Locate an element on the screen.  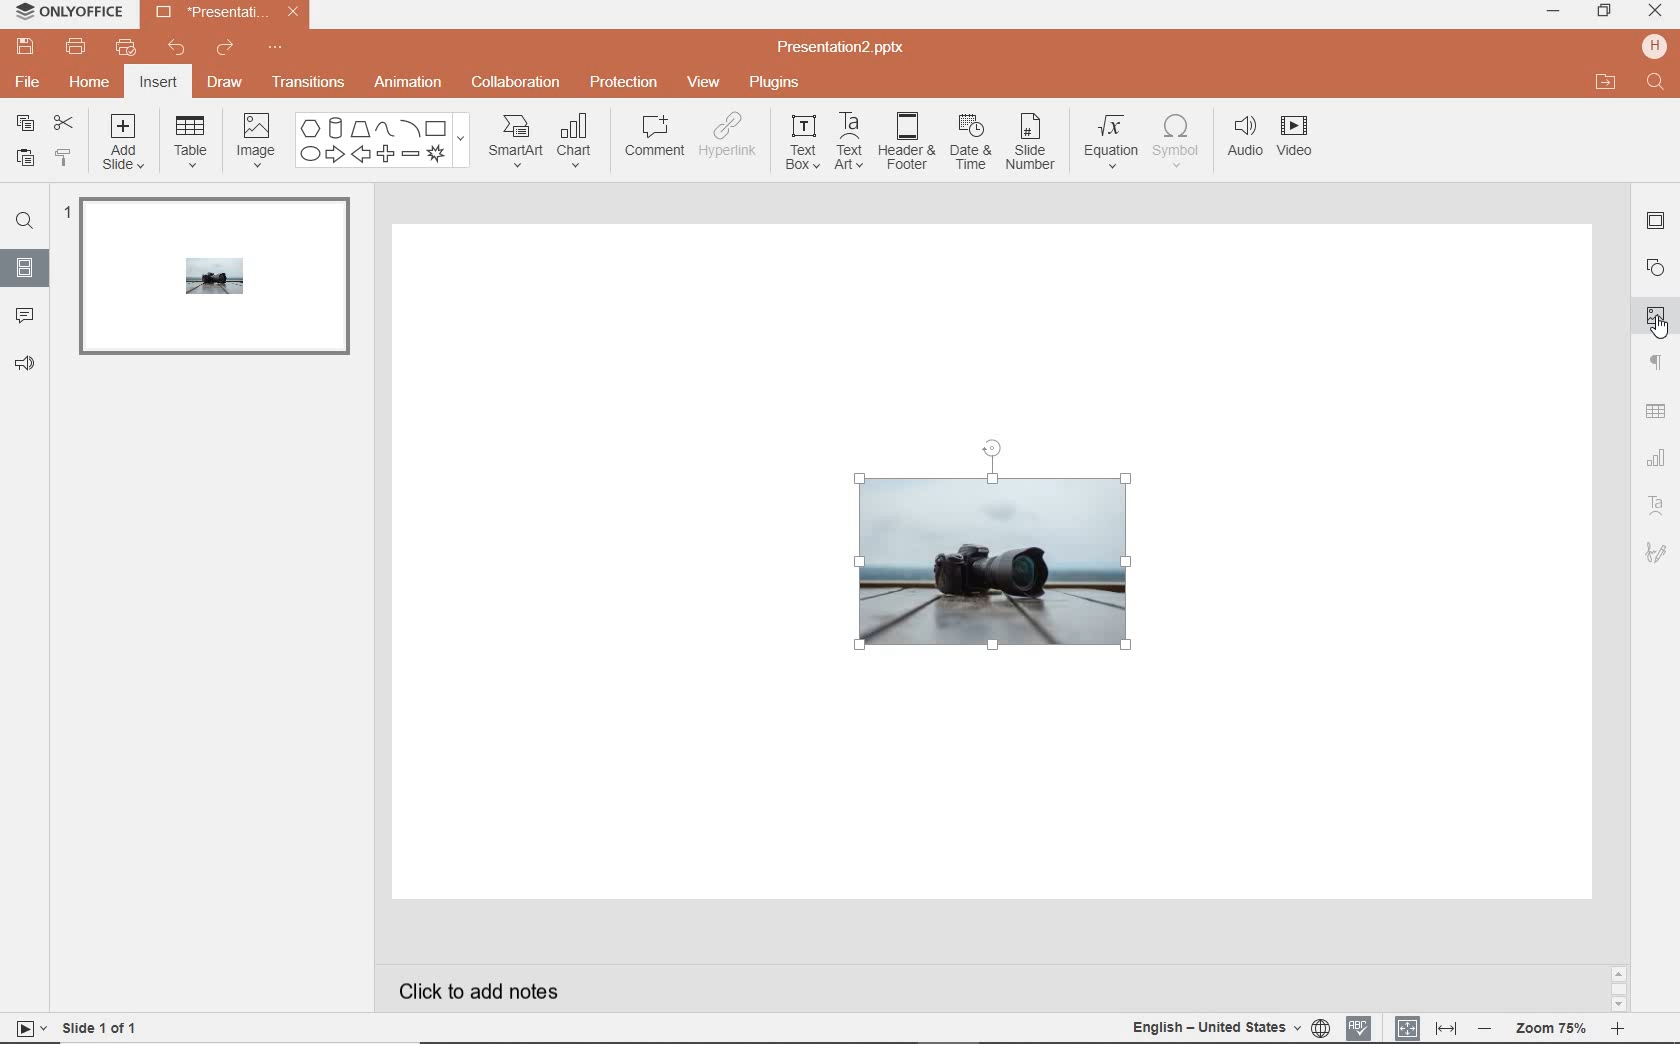
view is located at coordinates (705, 81).